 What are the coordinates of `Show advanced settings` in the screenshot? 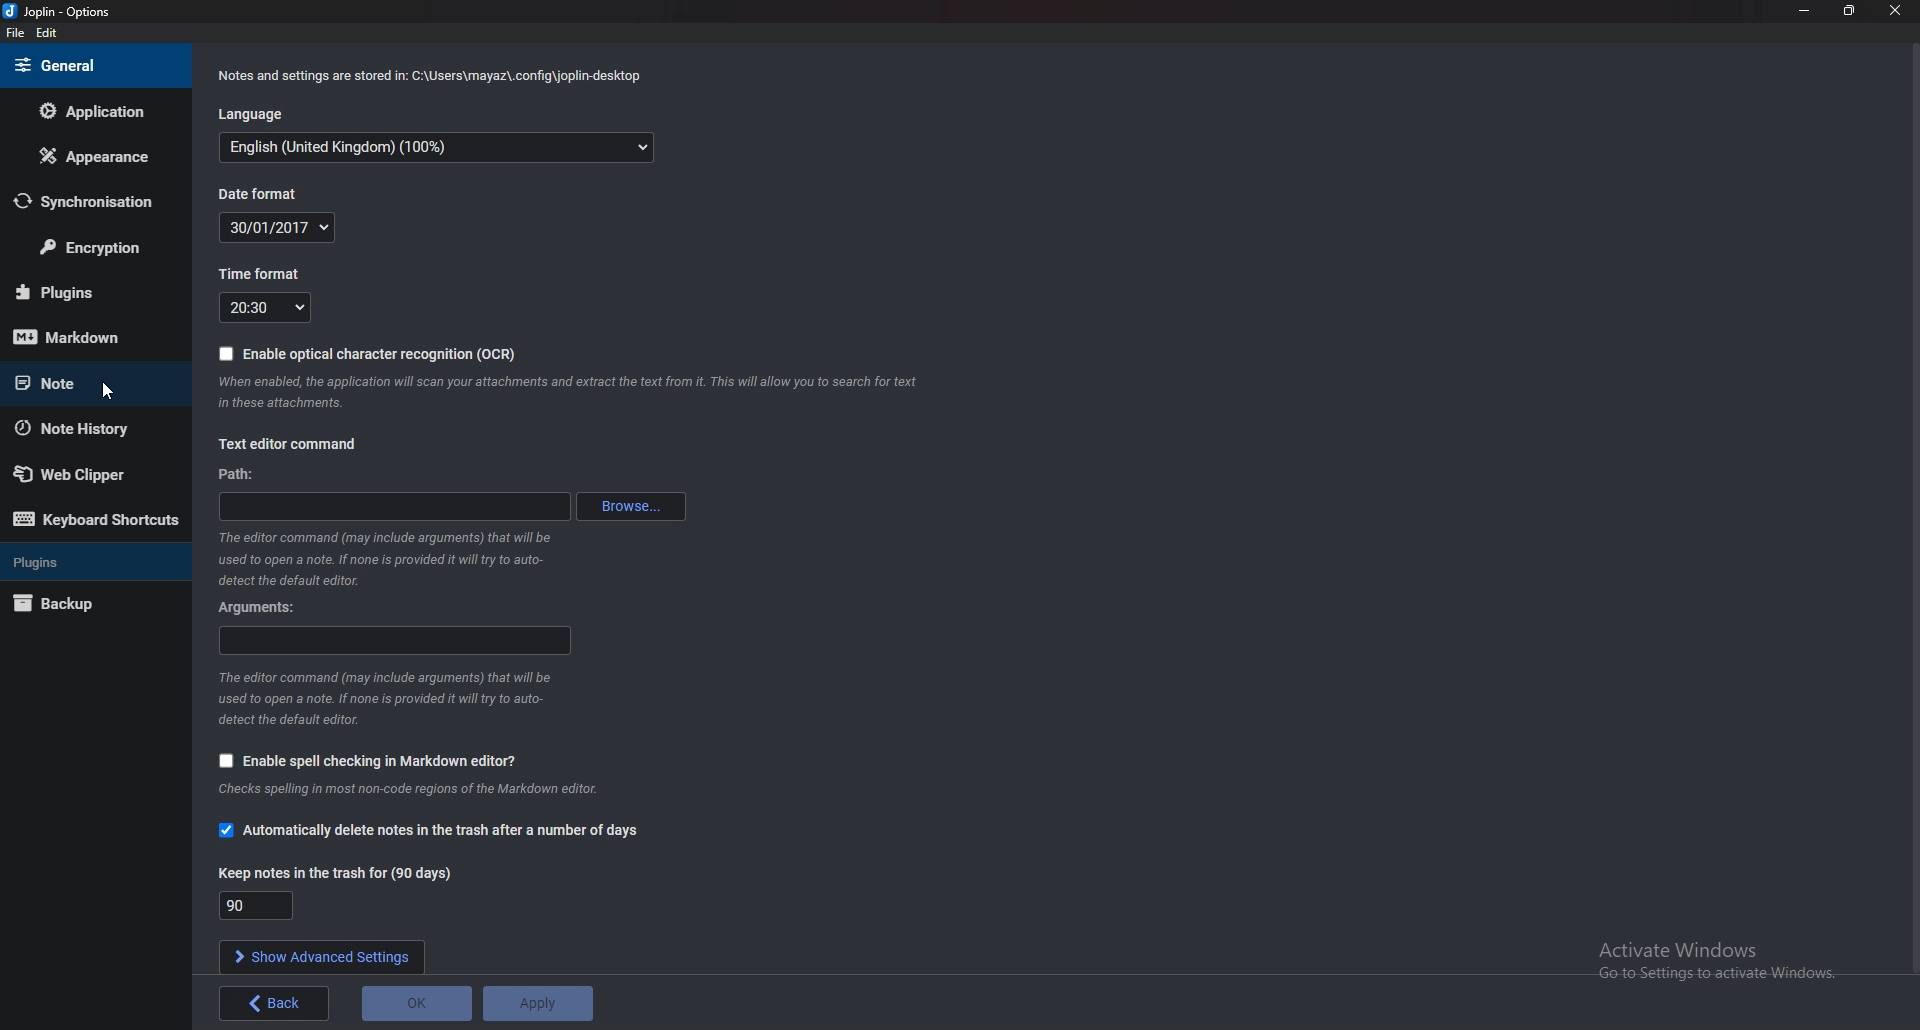 It's located at (320, 954).